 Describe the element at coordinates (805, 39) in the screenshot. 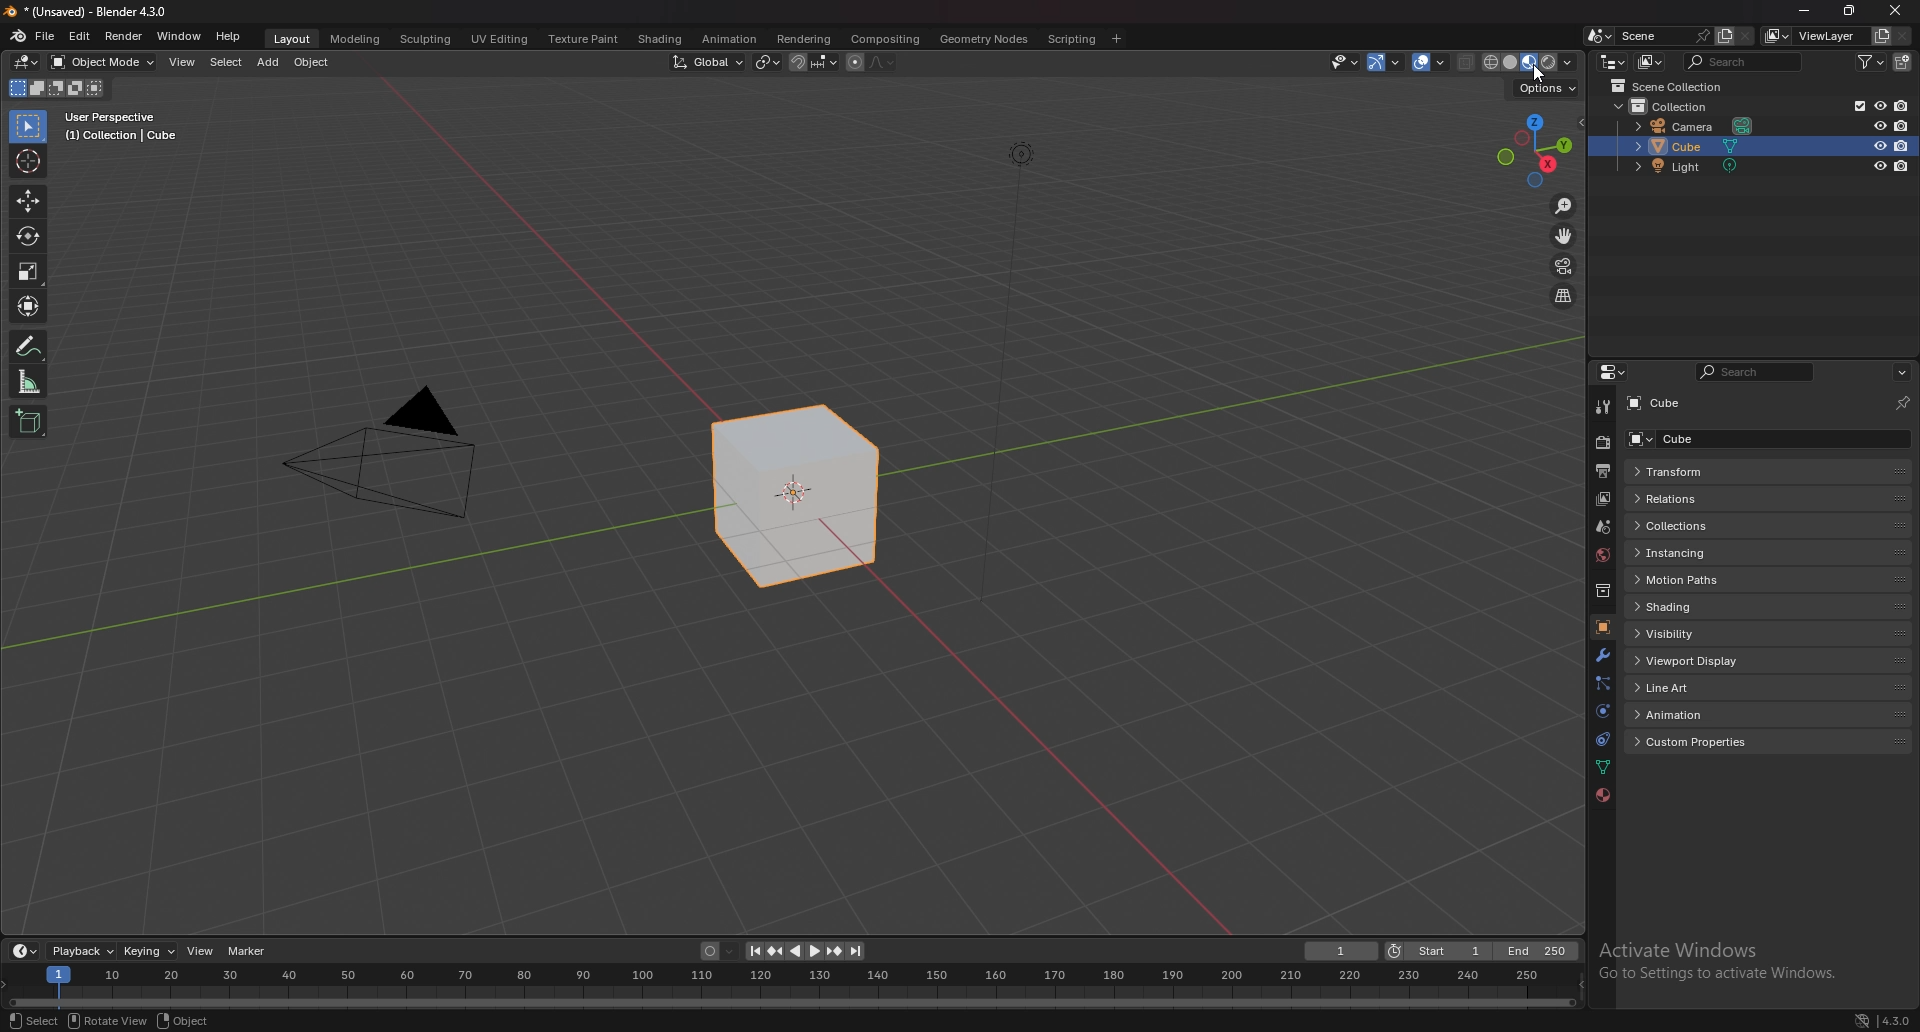

I see `rendering` at that location.